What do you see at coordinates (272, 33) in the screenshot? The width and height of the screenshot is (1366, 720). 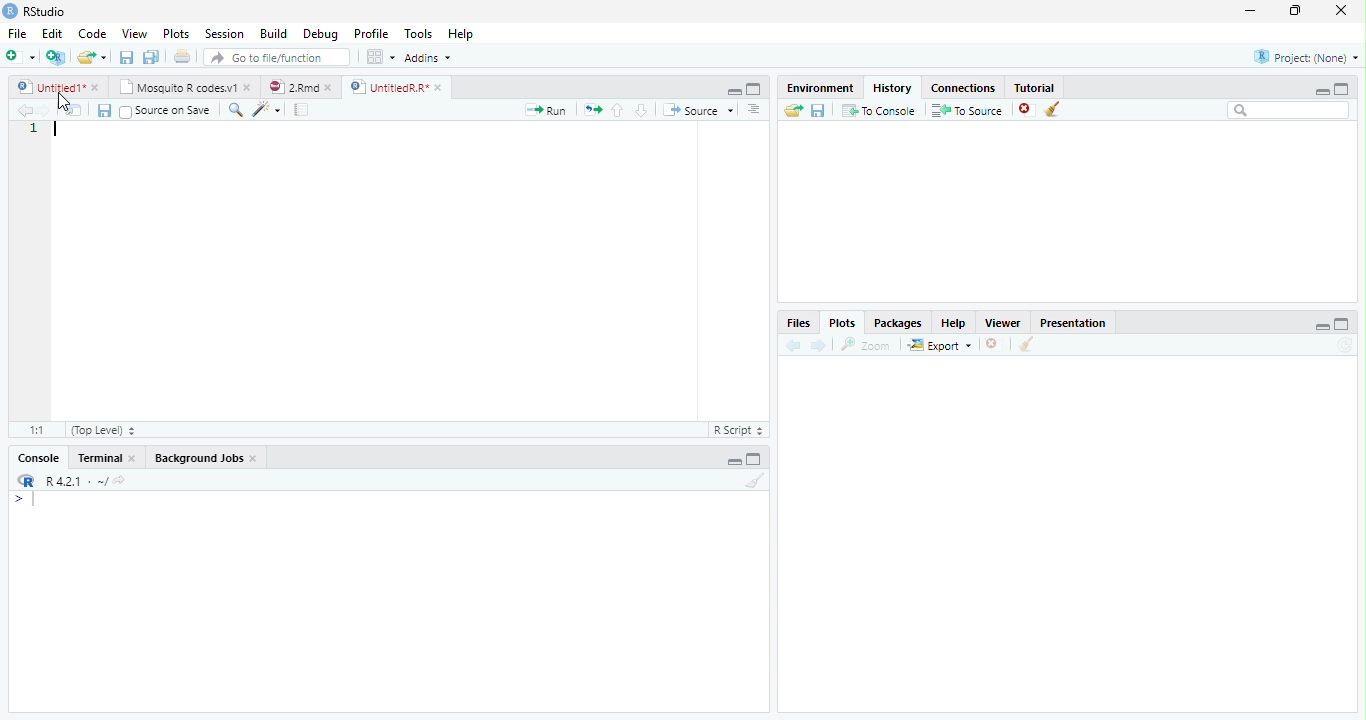 I see `Build` at bounding box center [272, 33].